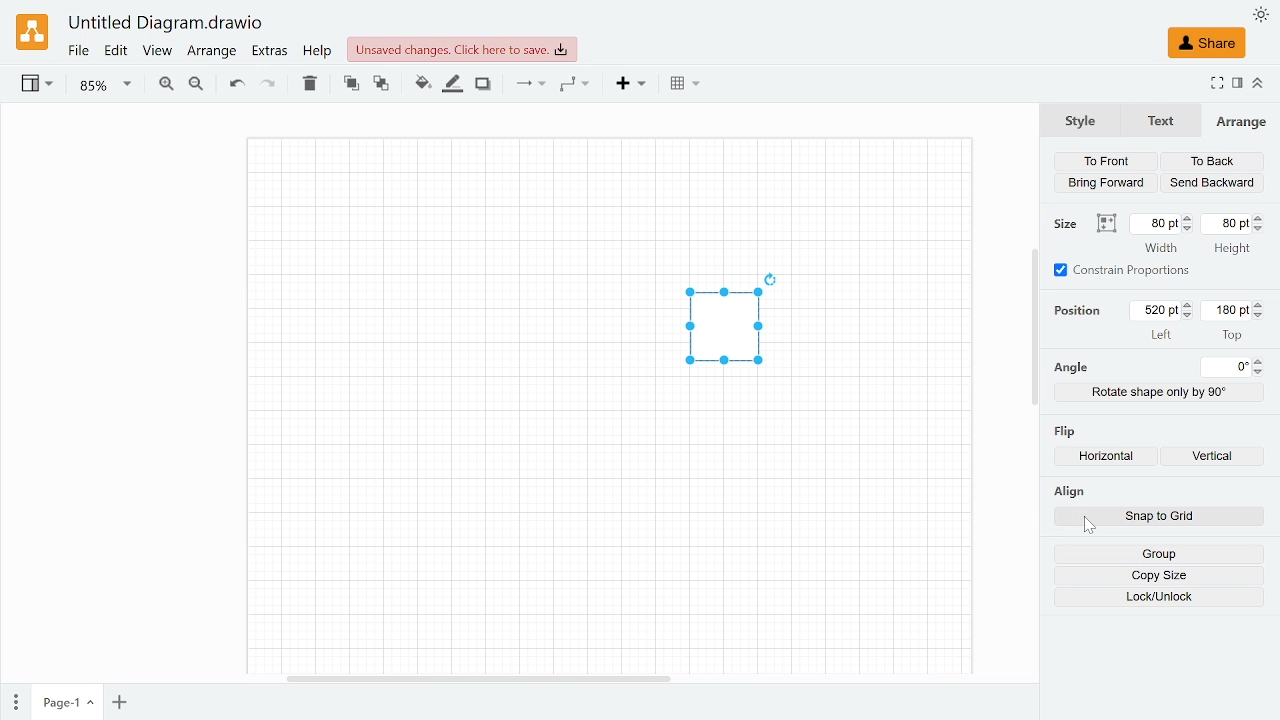  What do you see at coordinates (1238, 84) in the screenshot?
I see `Format` at bounding box center [1238, 84].